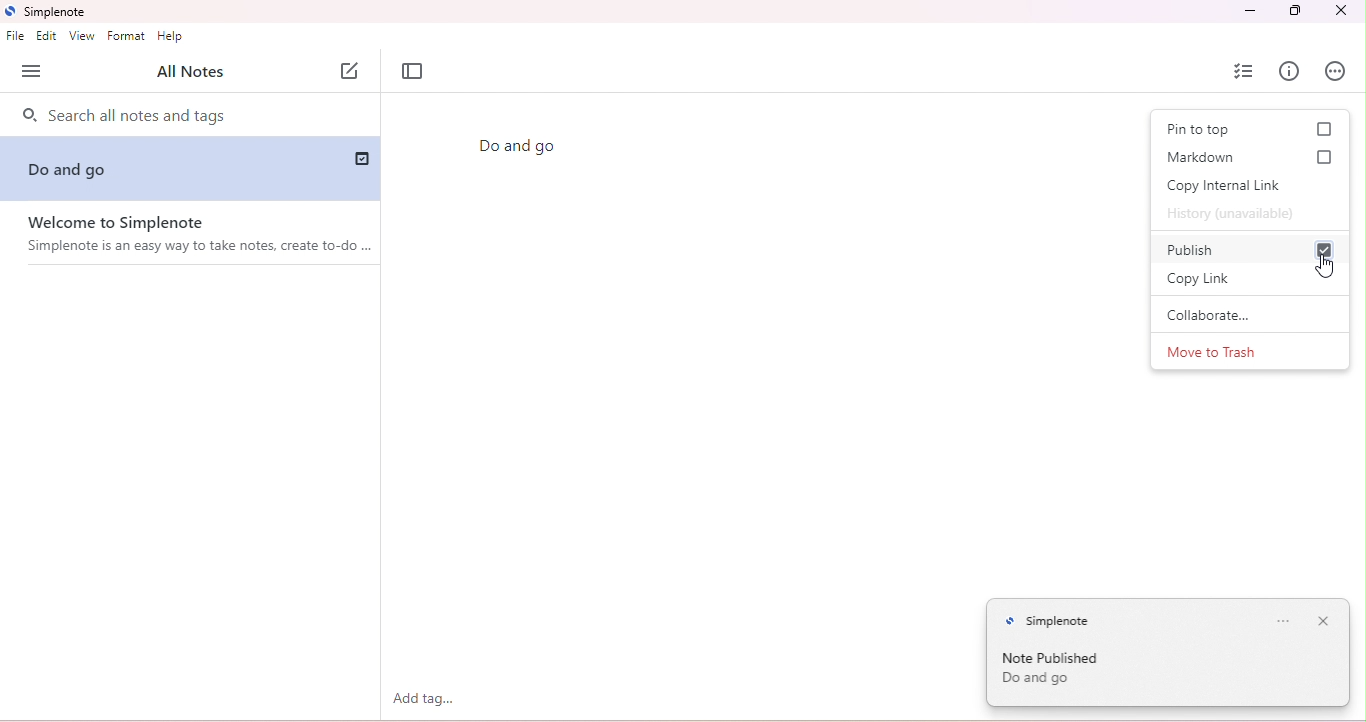  I want to click on checkbox, so click(1324, 128).